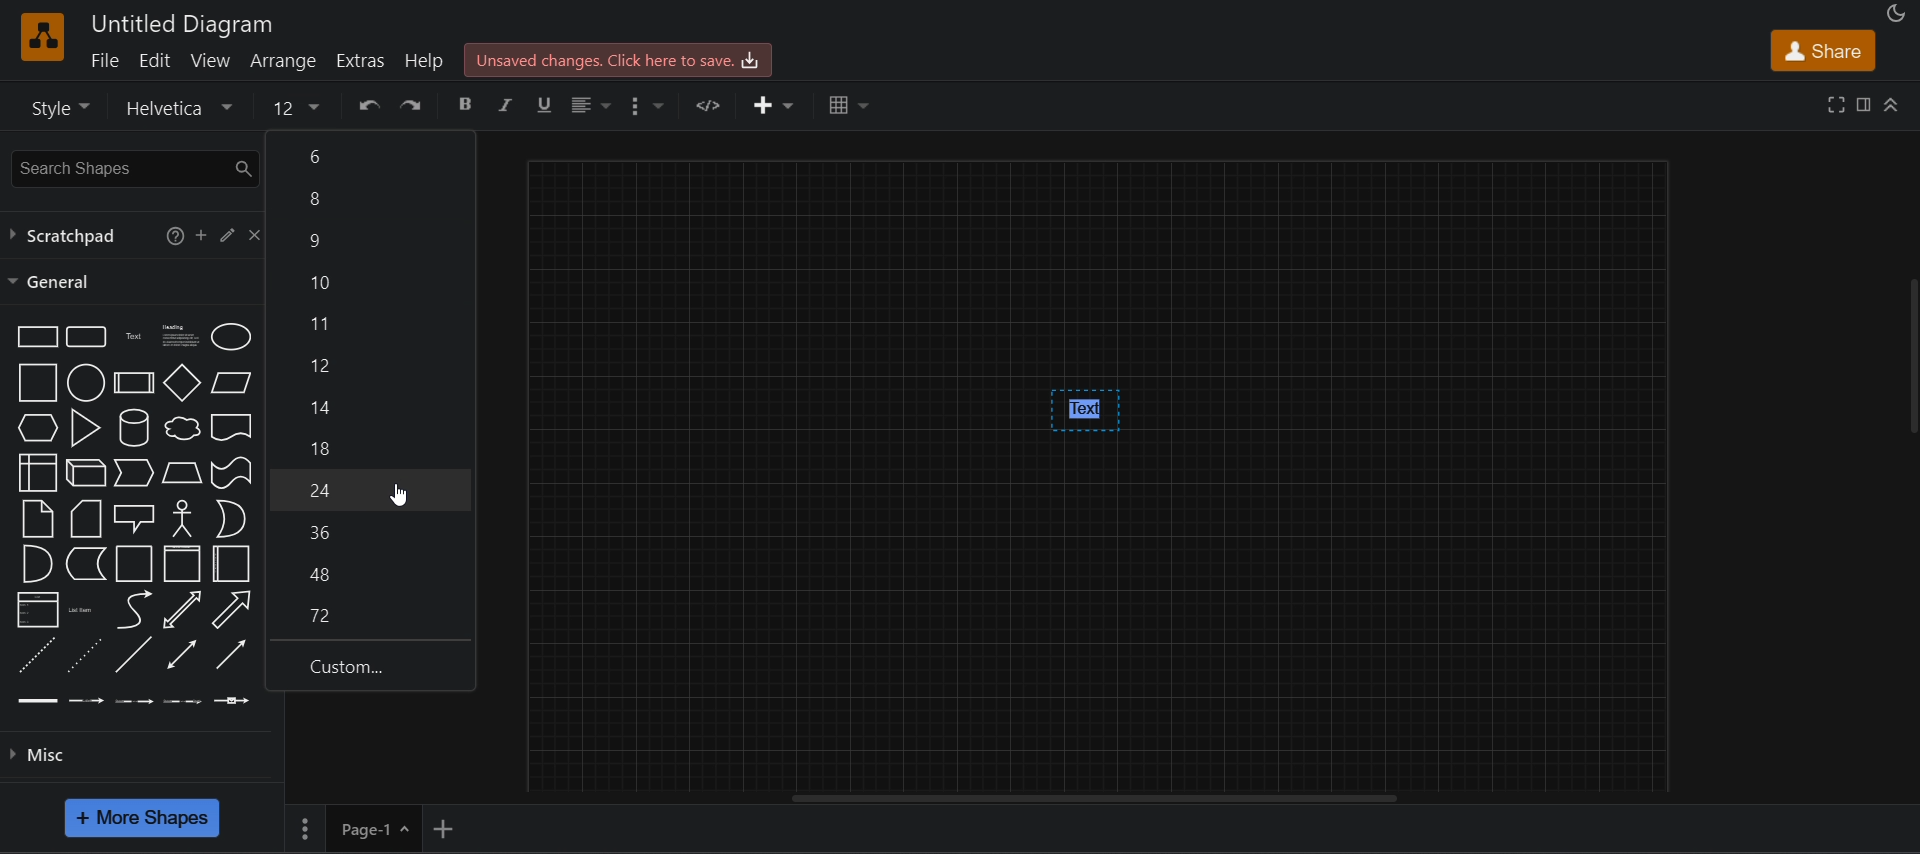  What do you see at coordinates (369, 104) in the screenshot?
I see `undo` at bounding box center [369, 104].